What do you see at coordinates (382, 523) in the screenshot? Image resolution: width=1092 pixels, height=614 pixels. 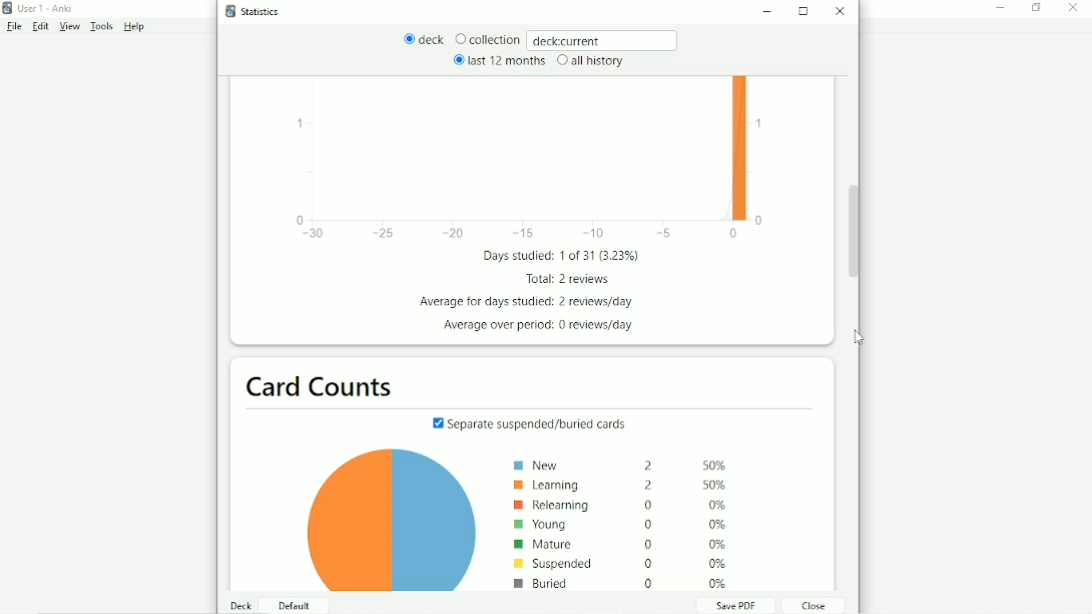 I see `Pie chart` at bounding box center [382, 523].